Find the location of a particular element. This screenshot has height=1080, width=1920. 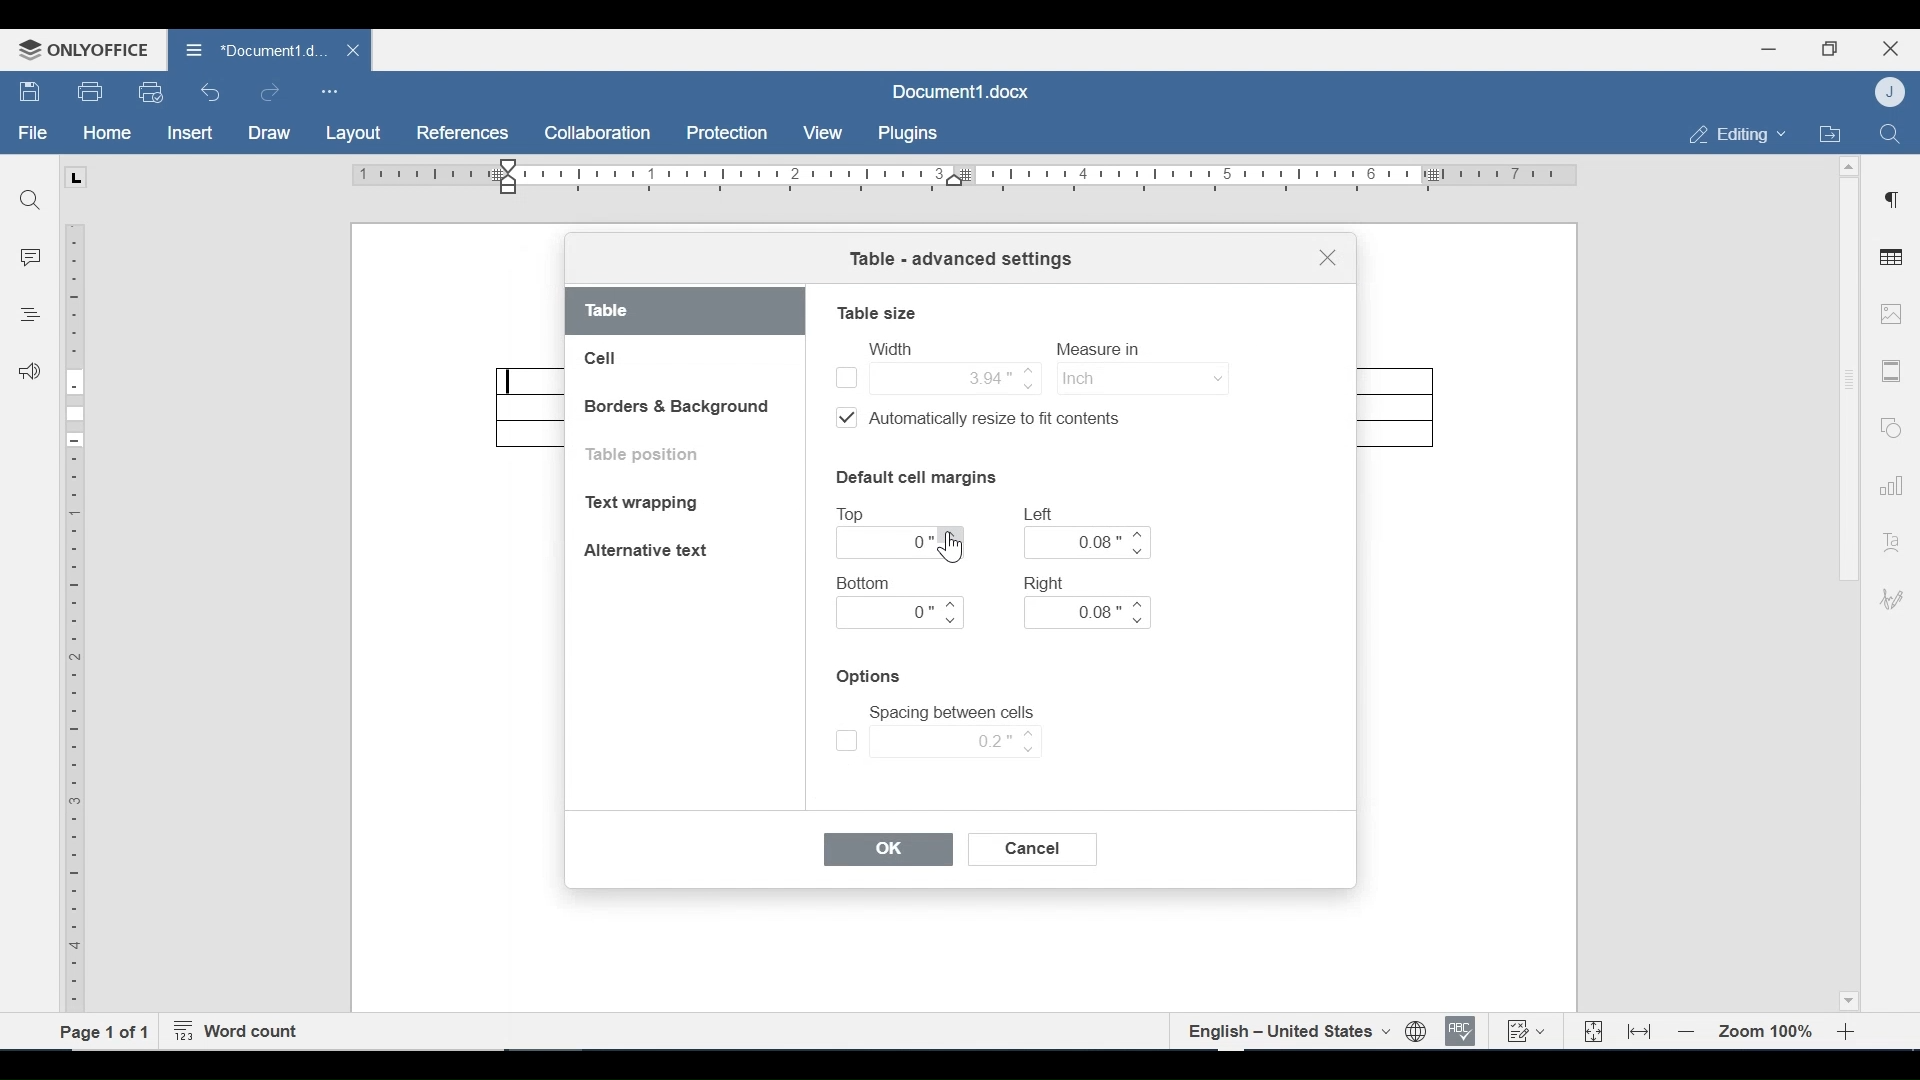

Header and Footer is located at coordinates (1892, 372).